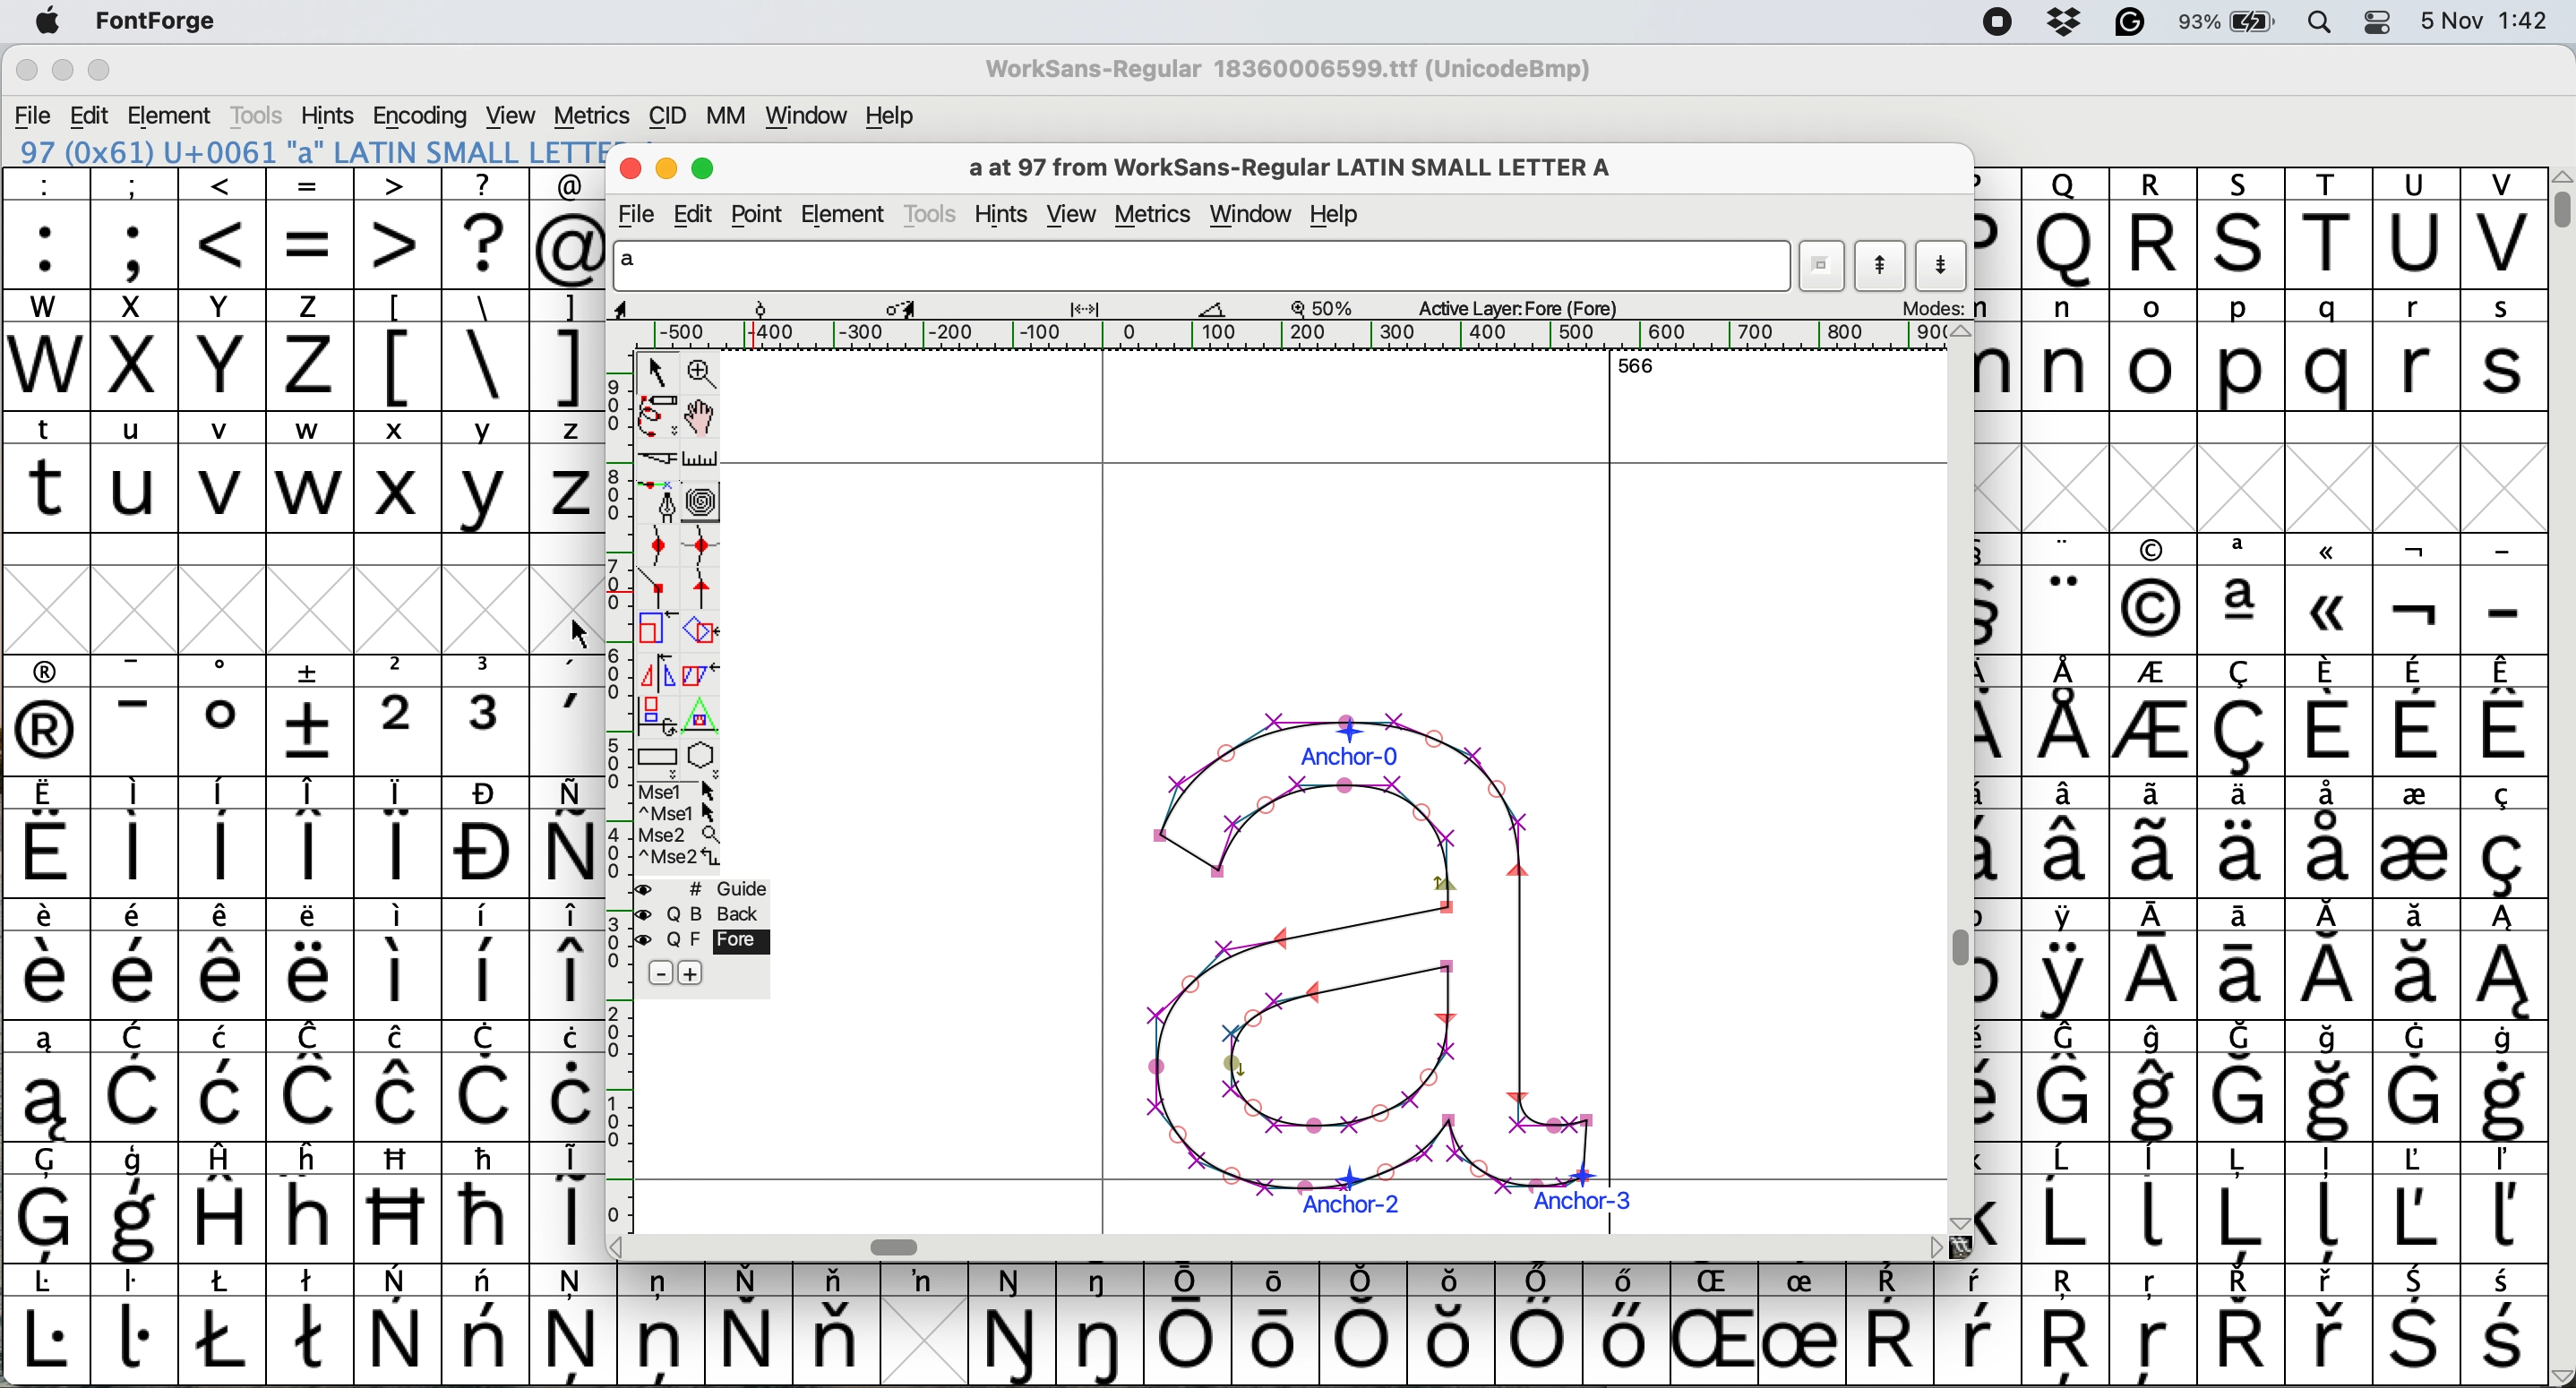  What do you see at coordinates (566, 837) in the screenshot?
I see `symbol` at bounding box center [566, 837].